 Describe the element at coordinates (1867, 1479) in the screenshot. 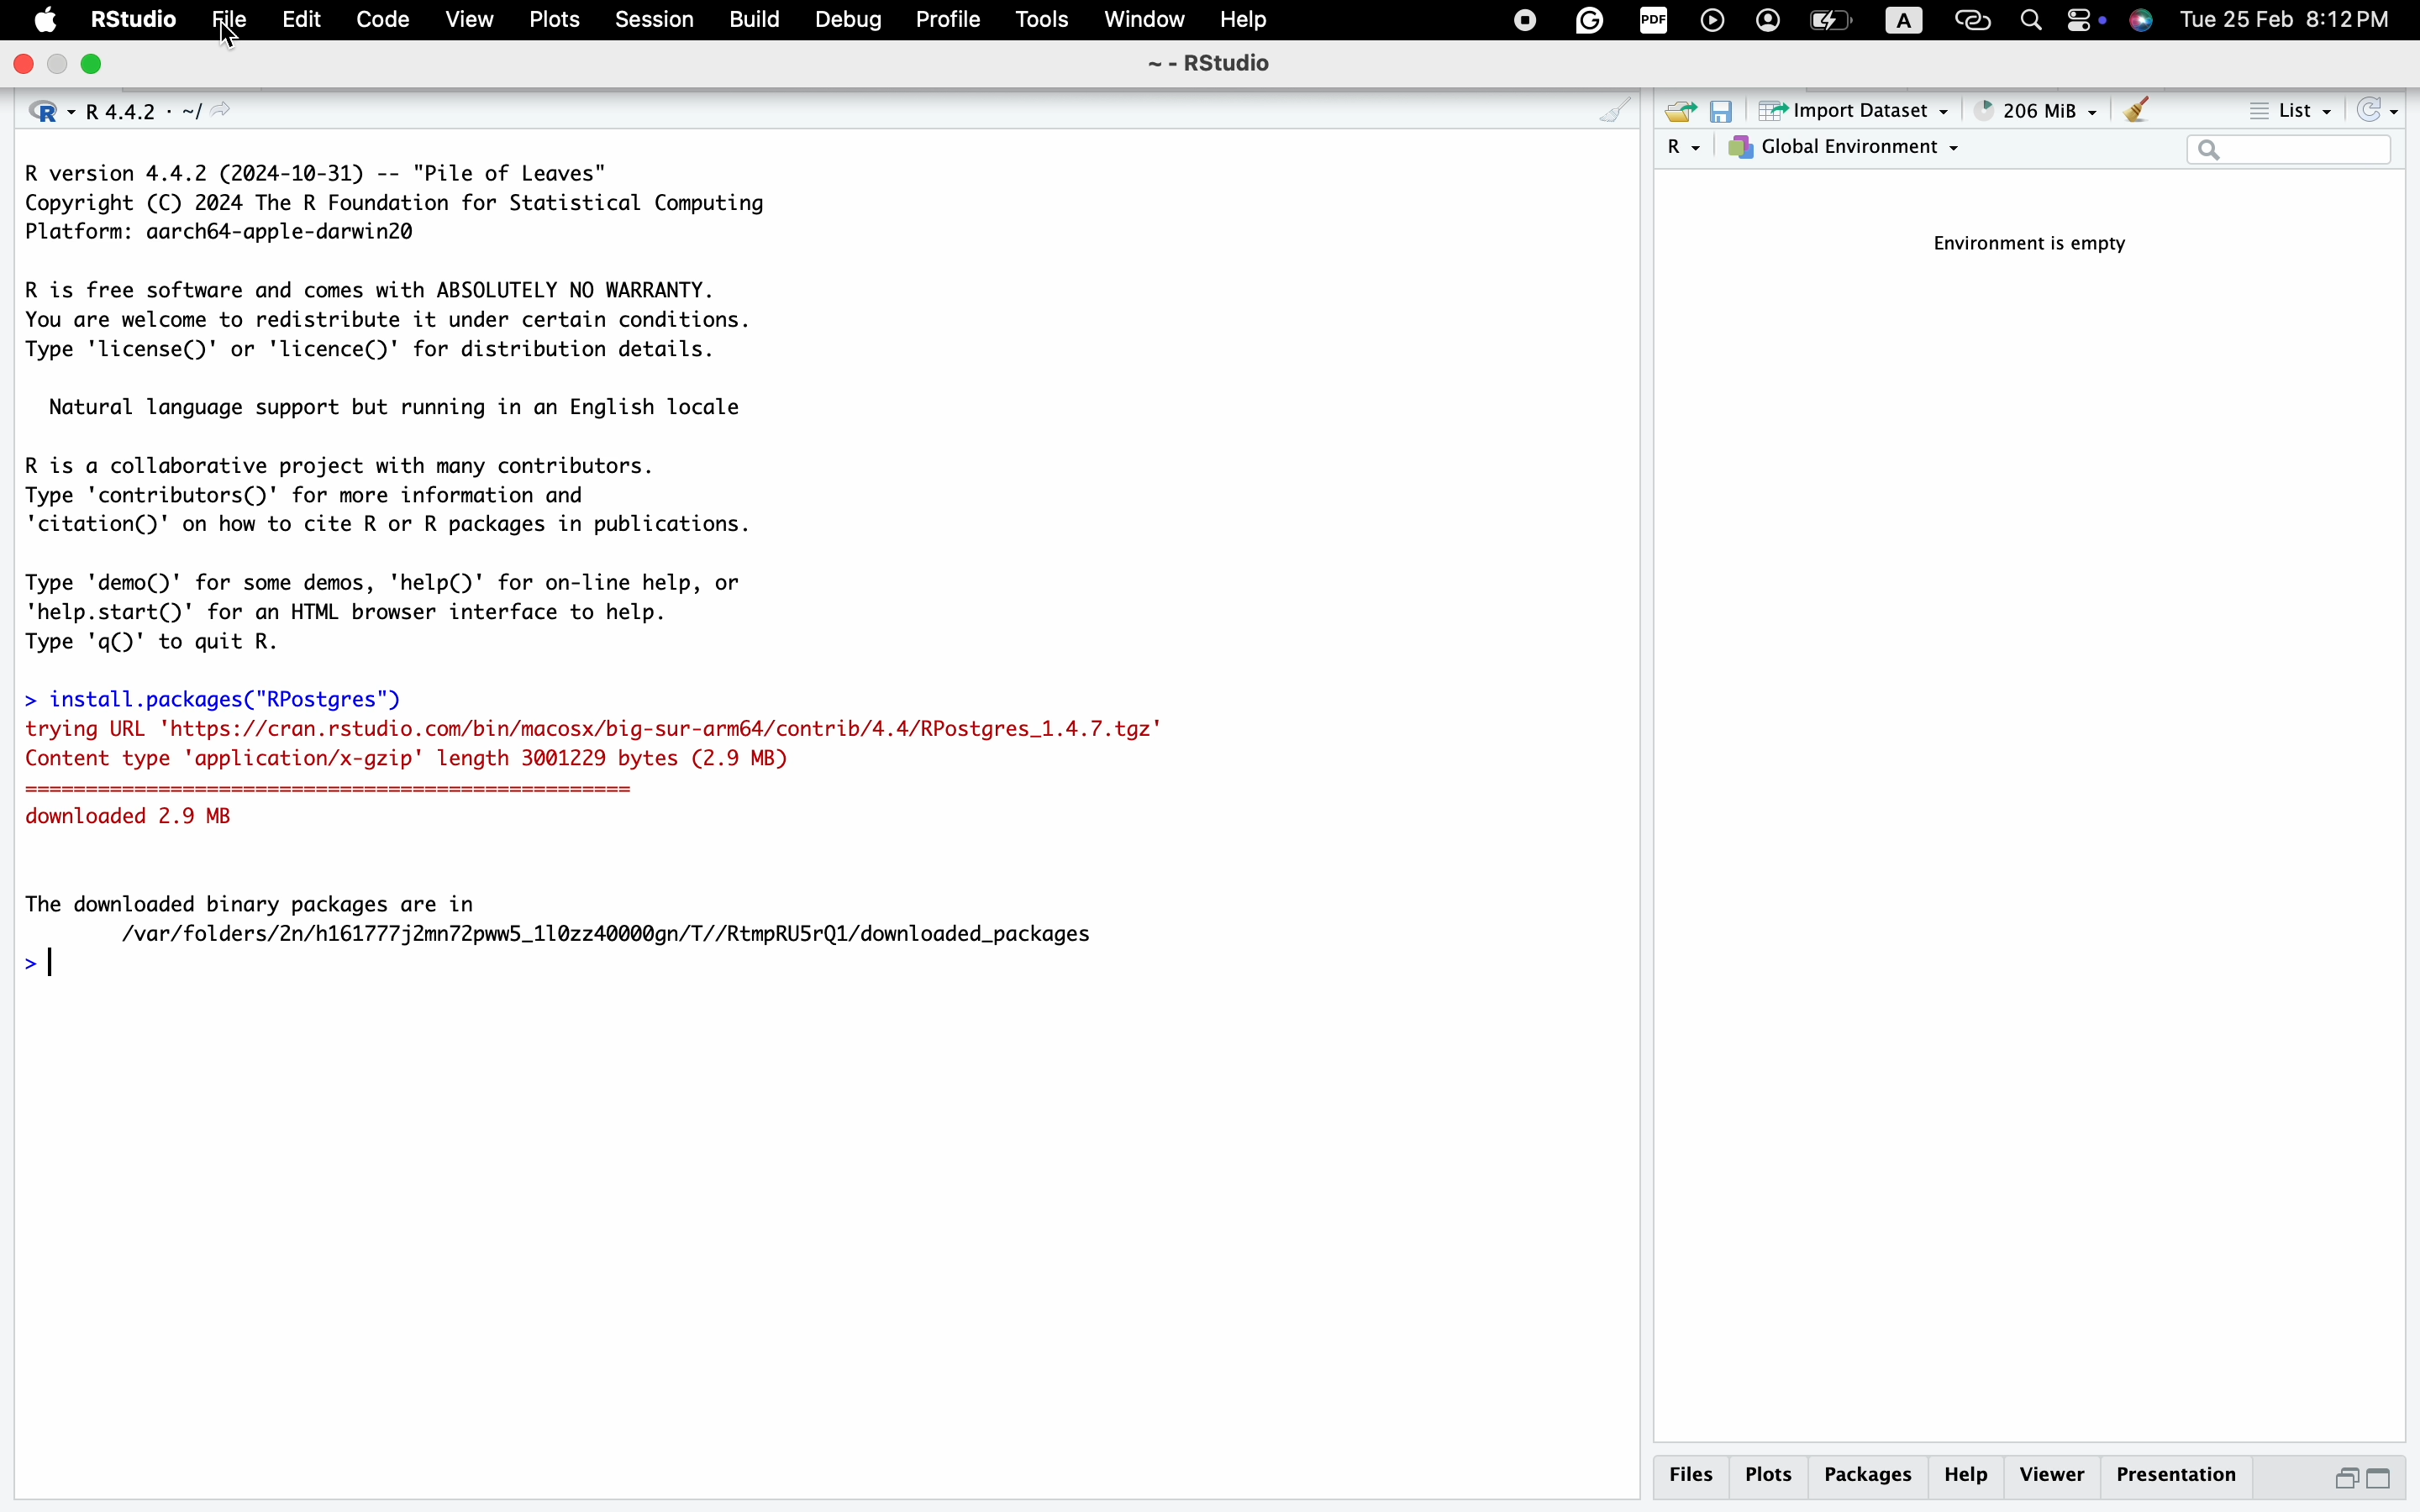

I see `packages` at that location.